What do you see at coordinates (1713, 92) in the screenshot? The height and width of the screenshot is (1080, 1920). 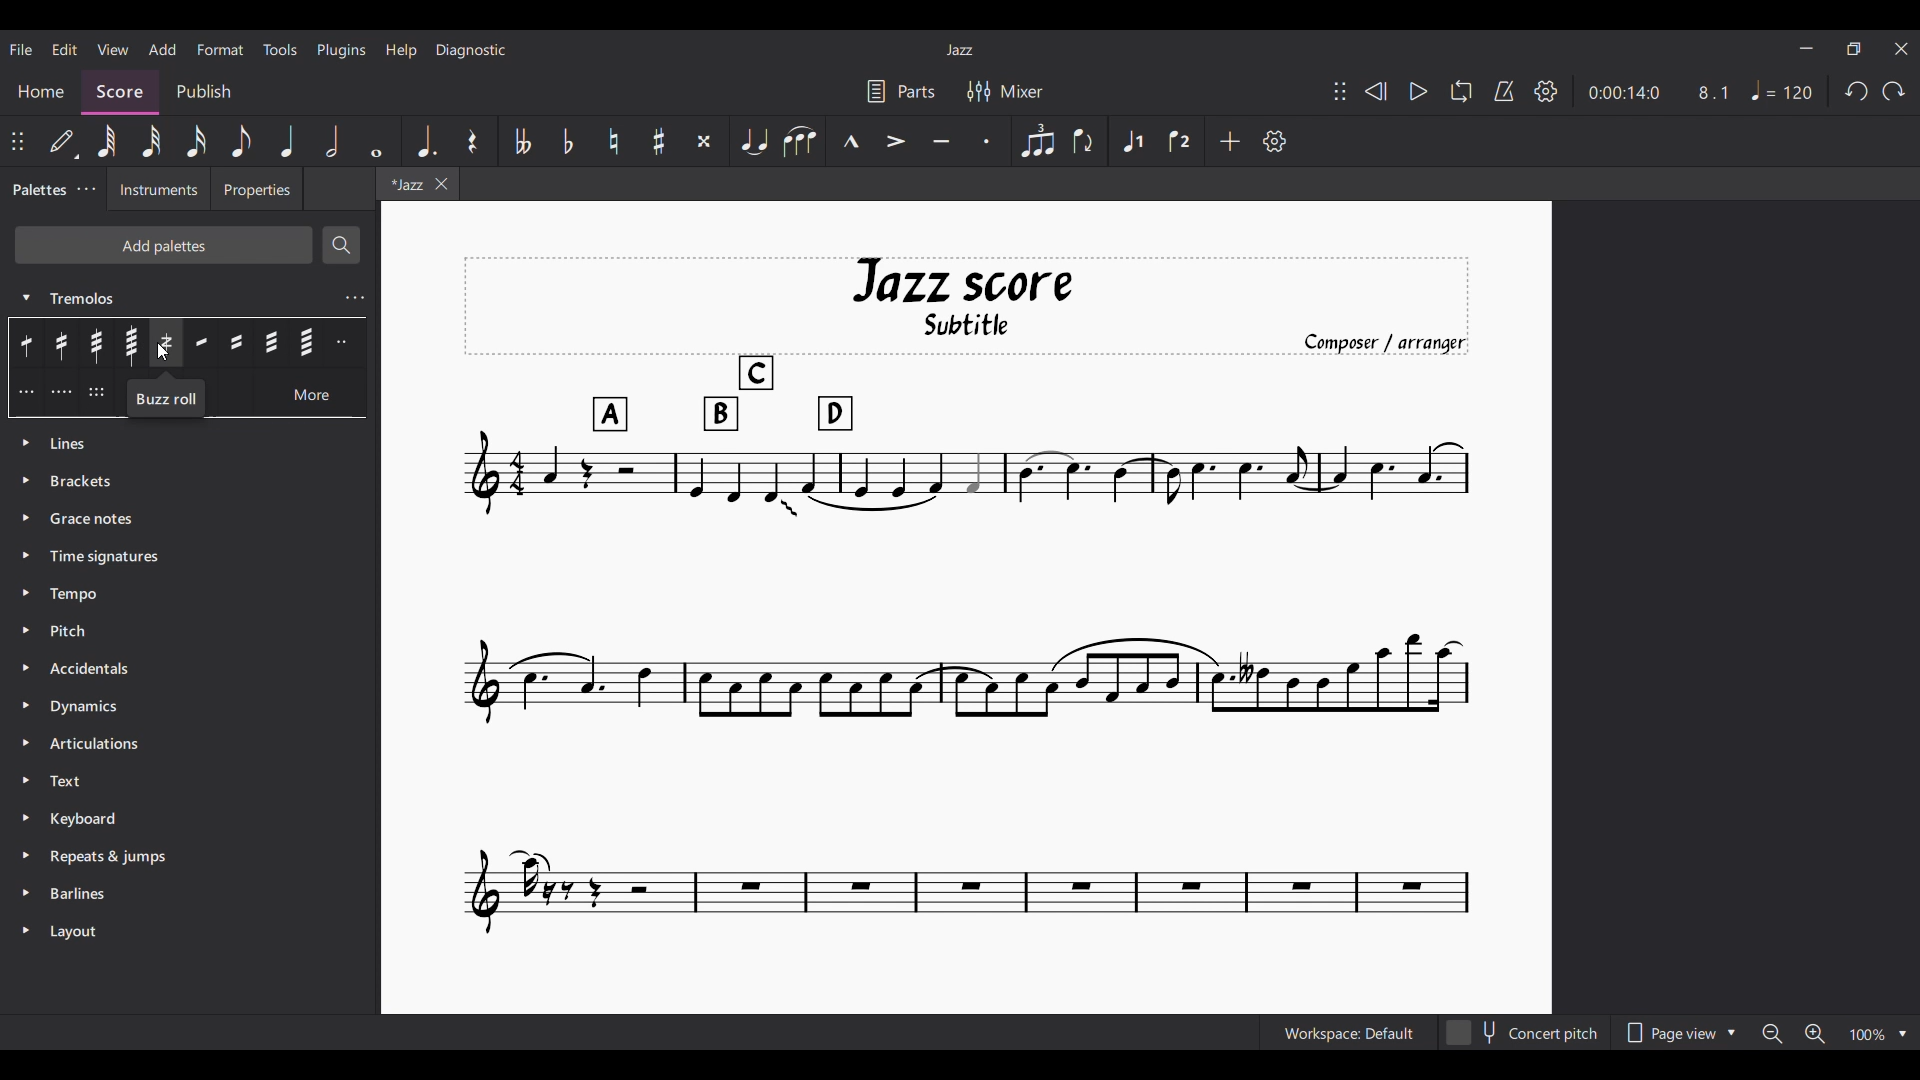 I see `8.1` at bounding box center [1713, 92].